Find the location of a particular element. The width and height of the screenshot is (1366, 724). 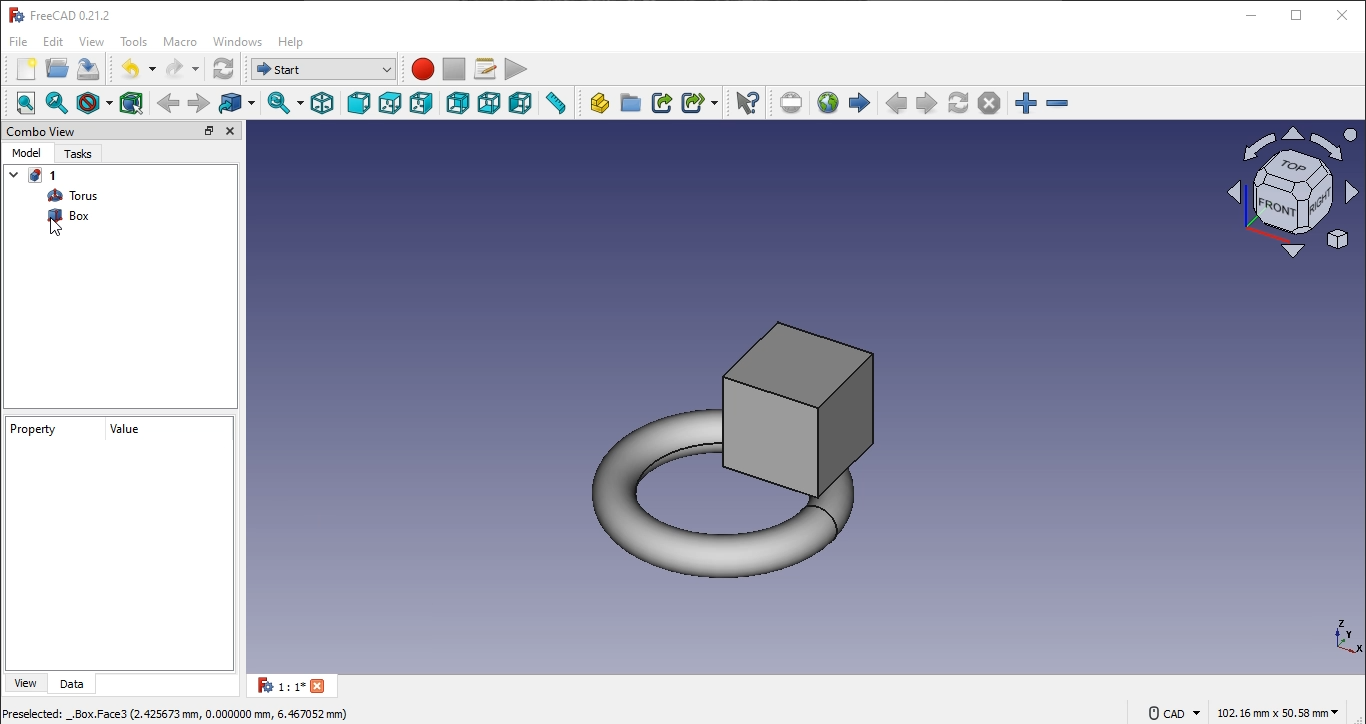

rear is located at coordinates (459, 102).